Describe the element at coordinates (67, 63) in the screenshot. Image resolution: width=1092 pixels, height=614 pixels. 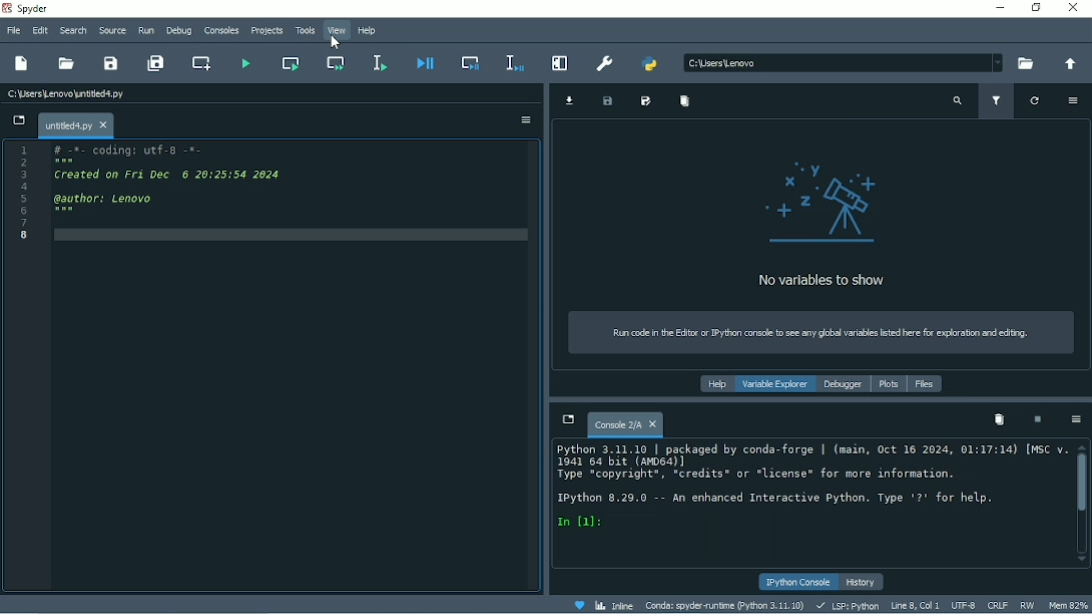
I see `Open file` at that location.